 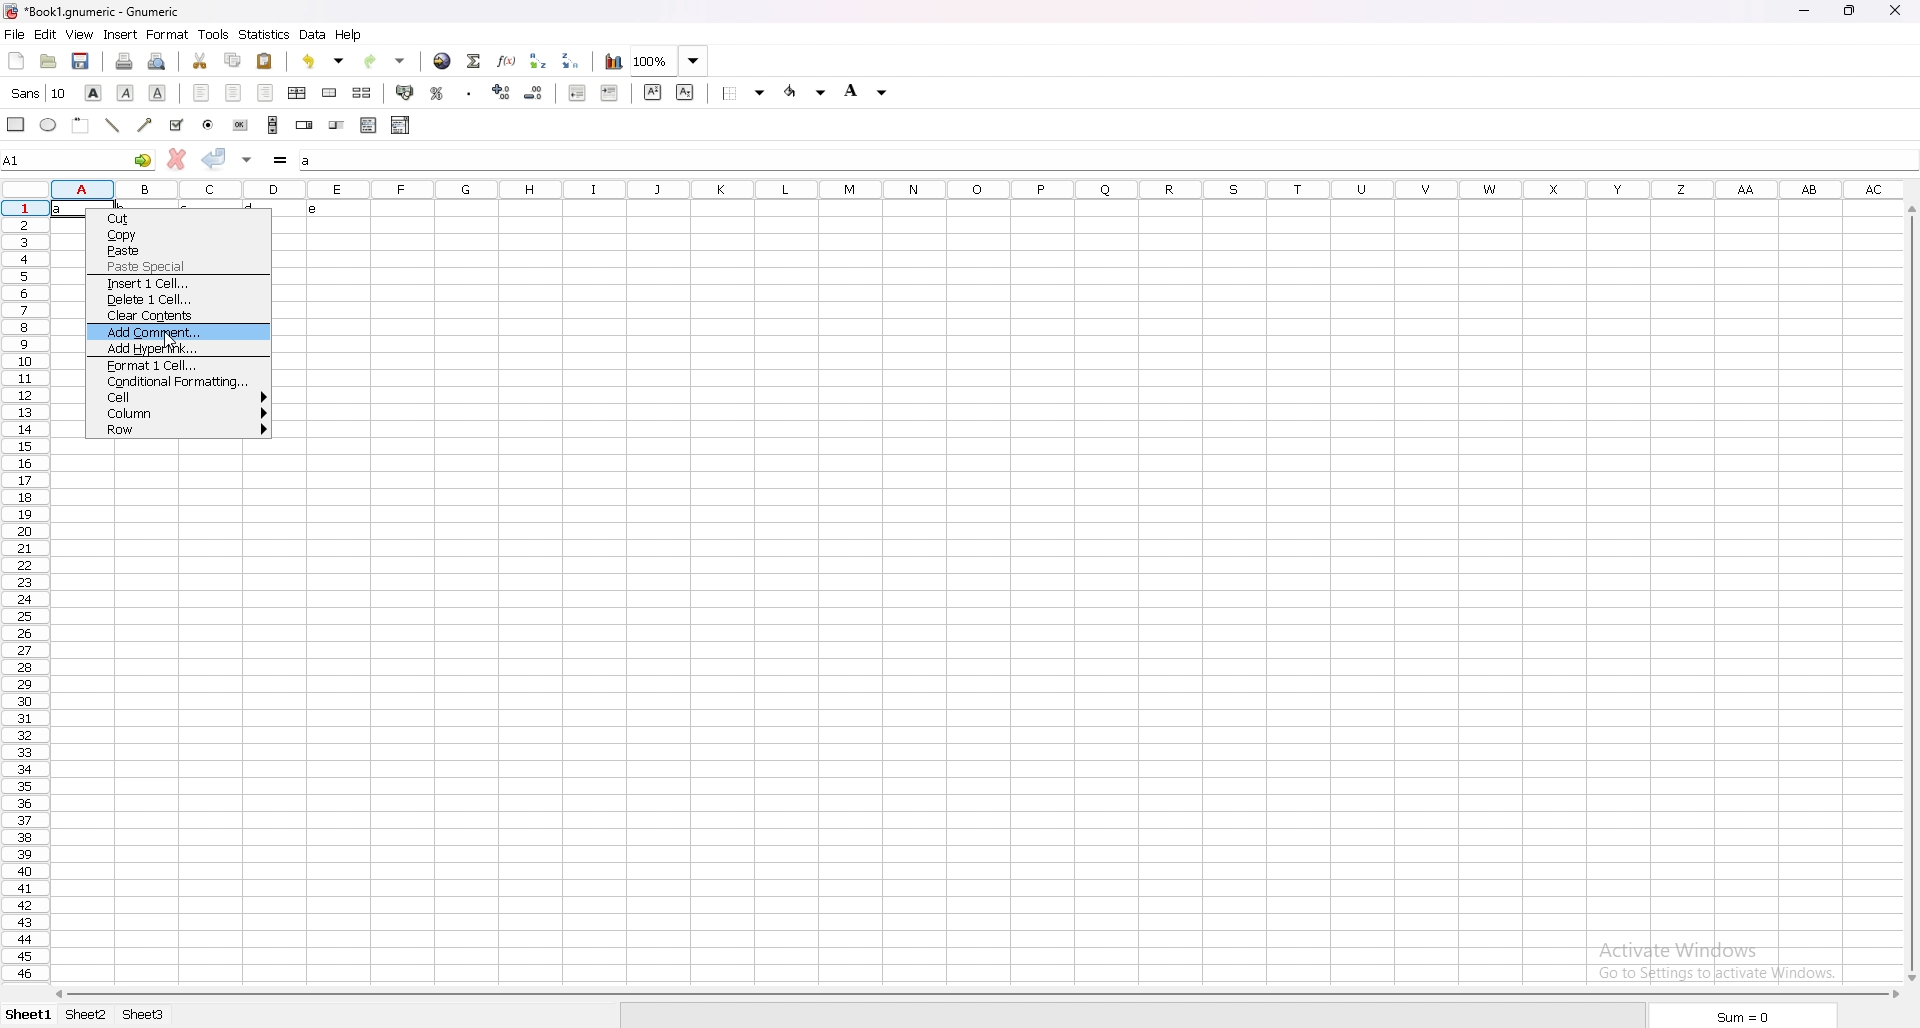 I want to click on centre, so click(x=233, y=92).